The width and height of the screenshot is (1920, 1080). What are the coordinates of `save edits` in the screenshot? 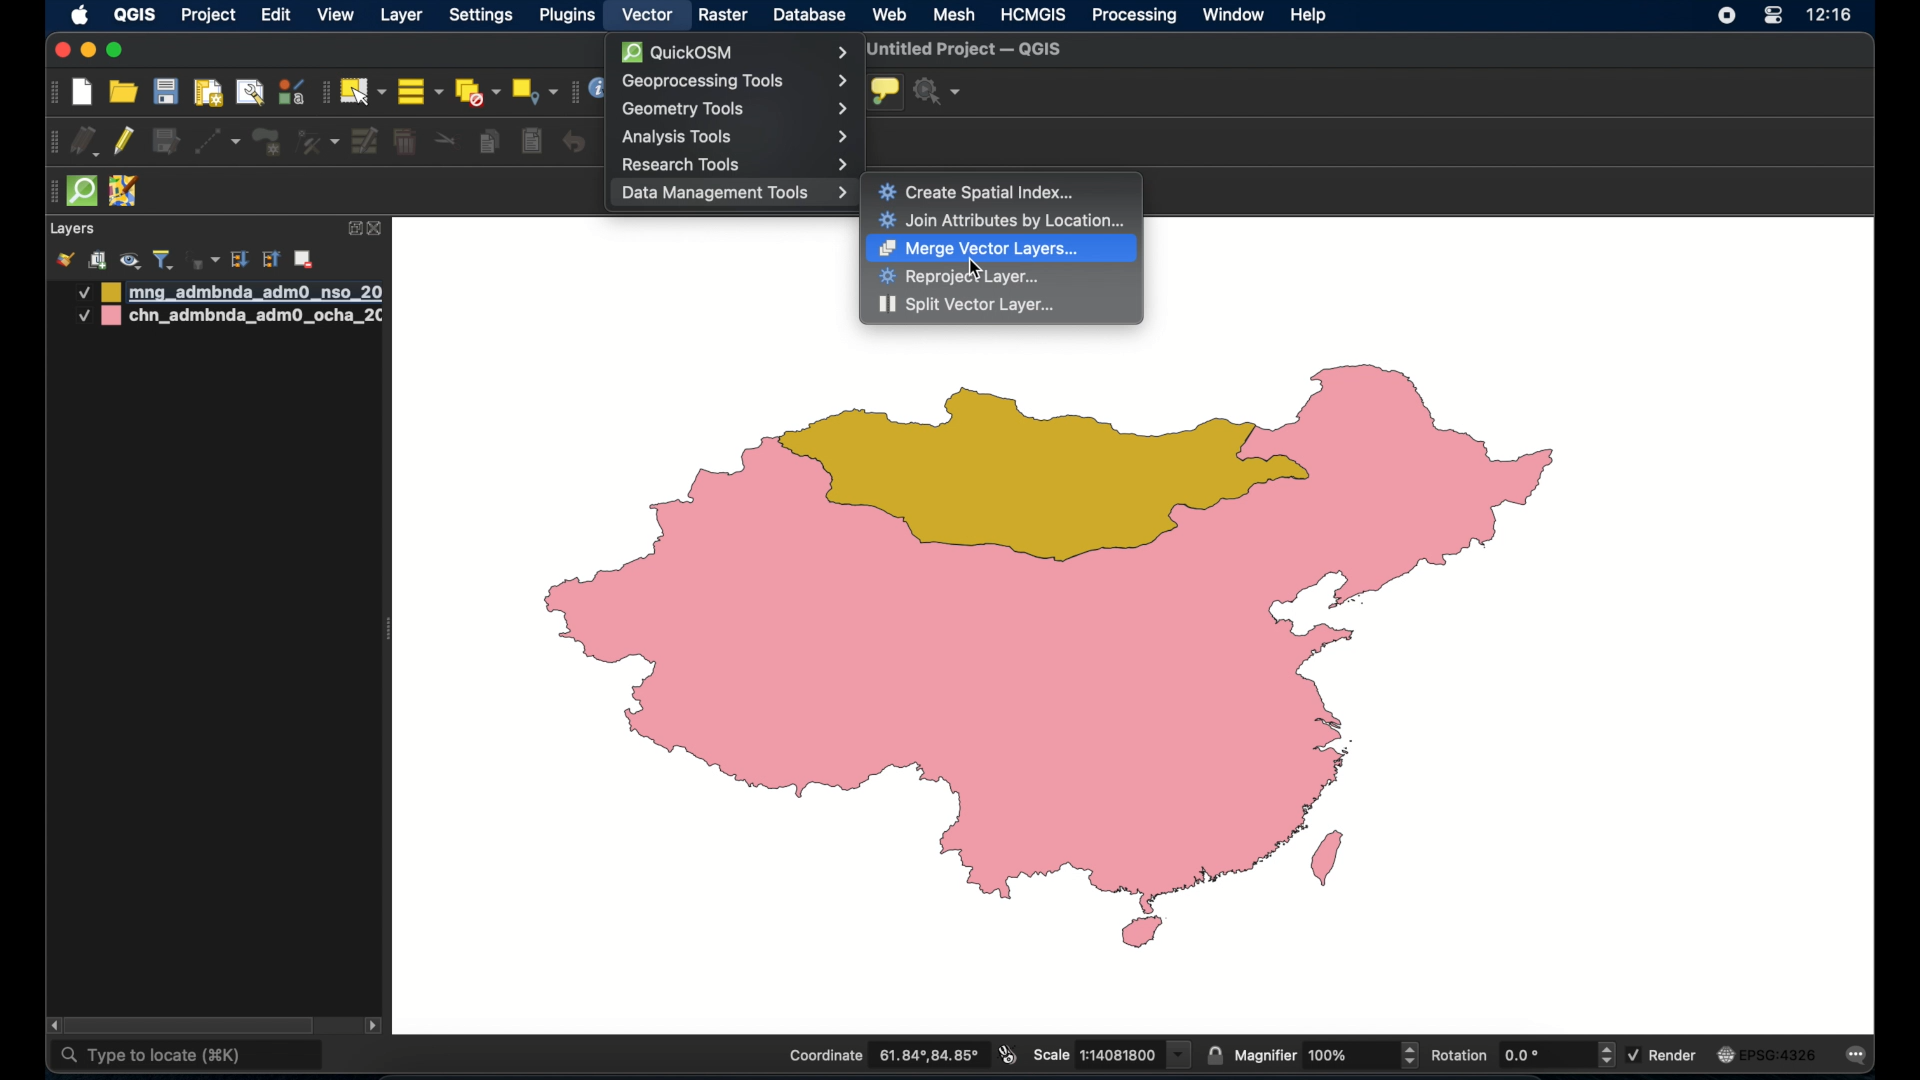 It's located at (165, 142).